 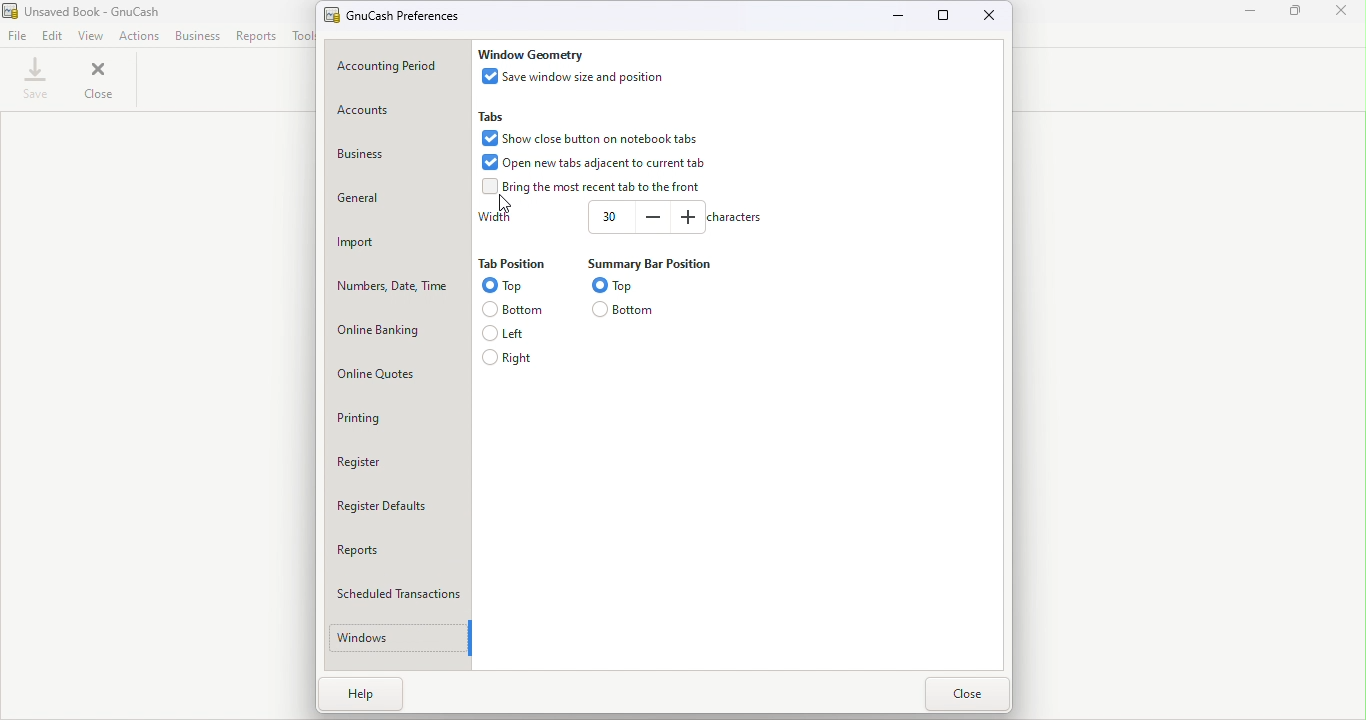 What do you see at coordinates (625, 309) in the screenshot?
I see `Bottom` at bounding box center [625, 309].